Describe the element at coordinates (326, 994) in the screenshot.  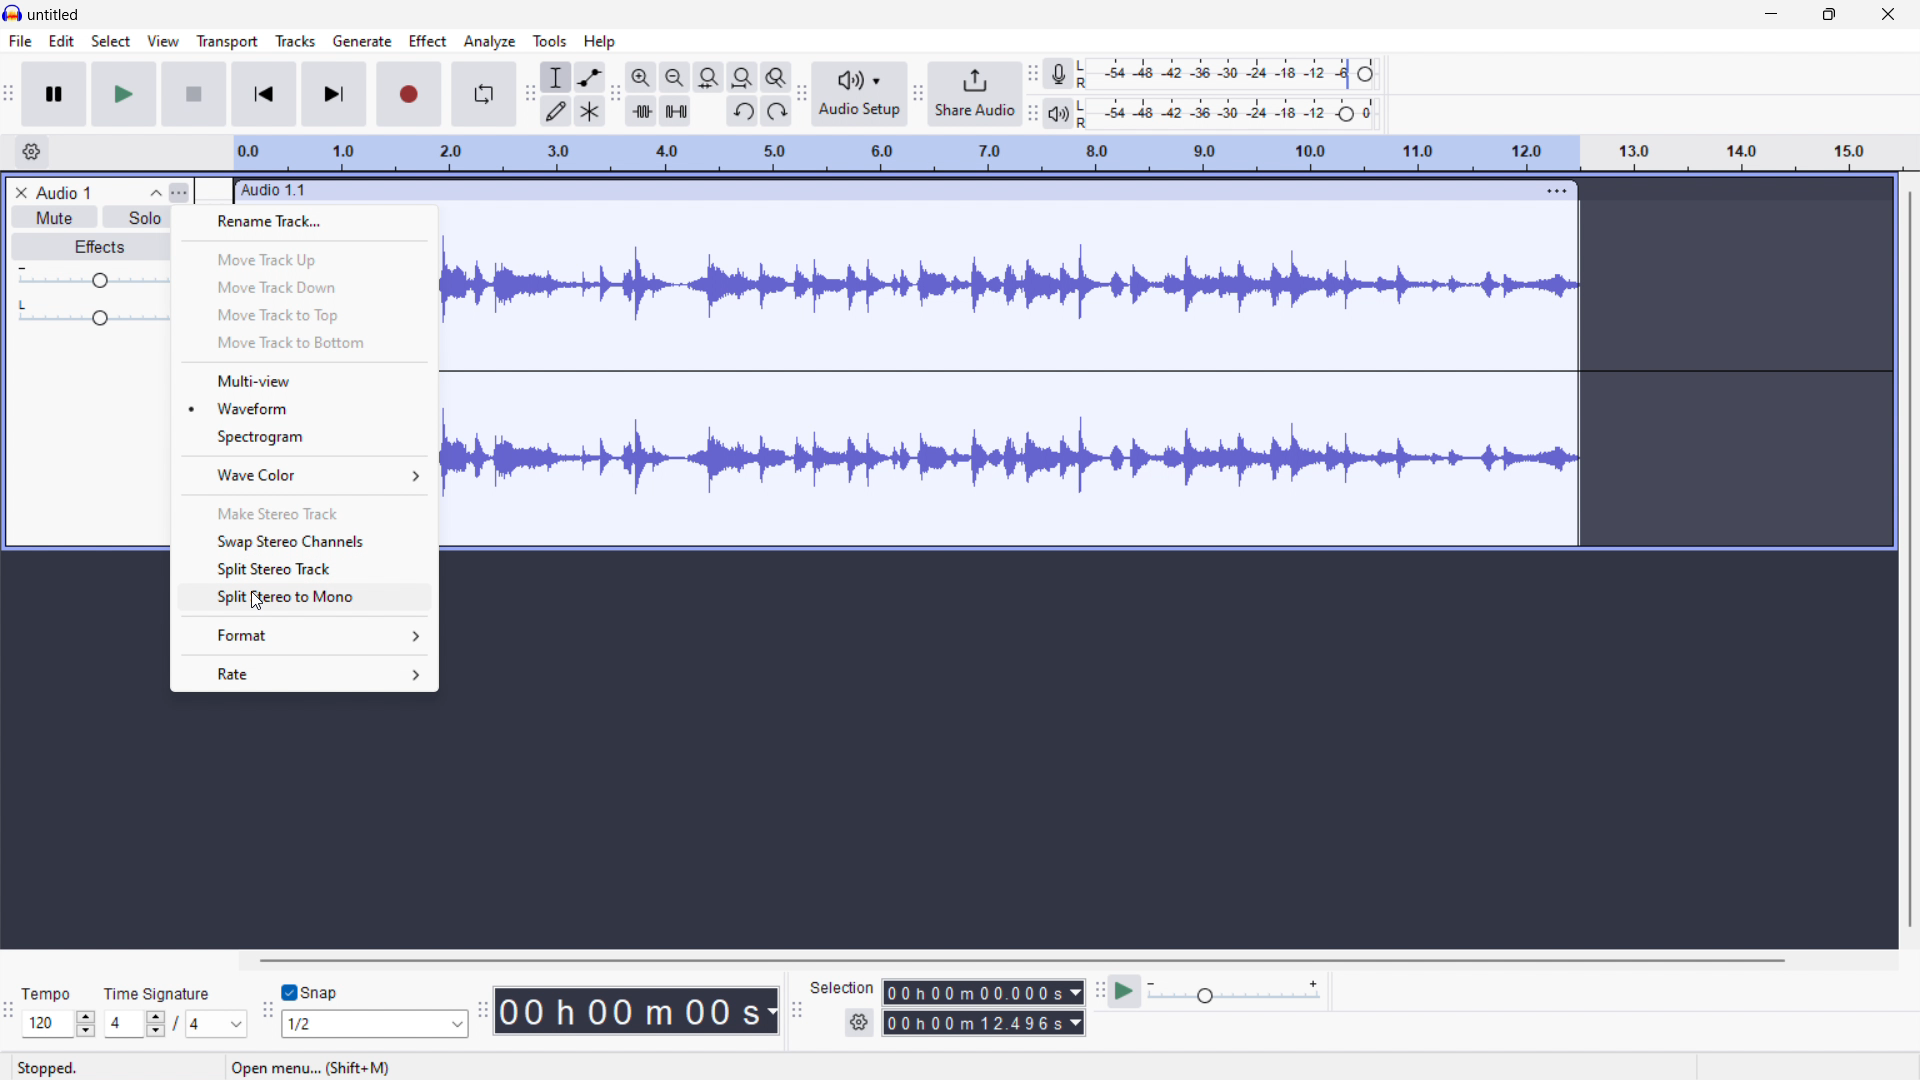
I see `snap` at that location.